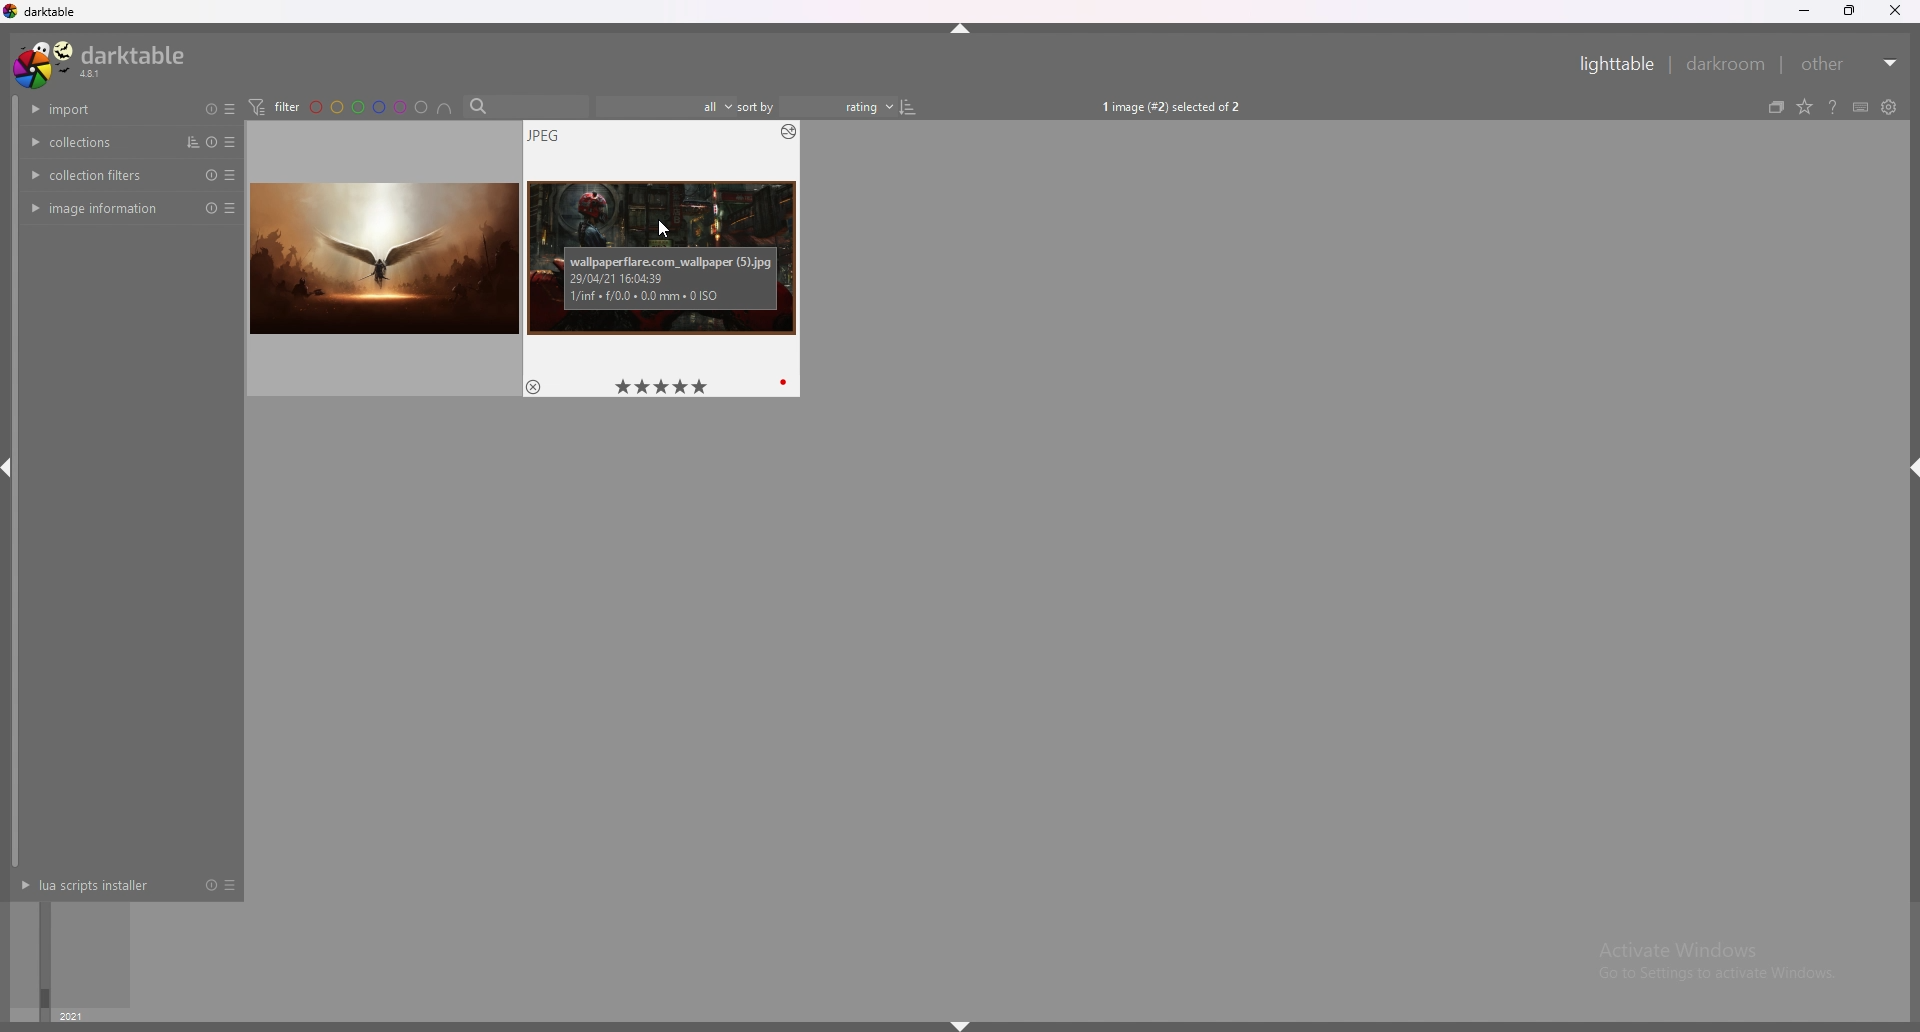 The image size is (1920, 1032). What do you see at coordinates (533, 387) in the screenshot?
I see `reject` at bounding box center [533, 387].